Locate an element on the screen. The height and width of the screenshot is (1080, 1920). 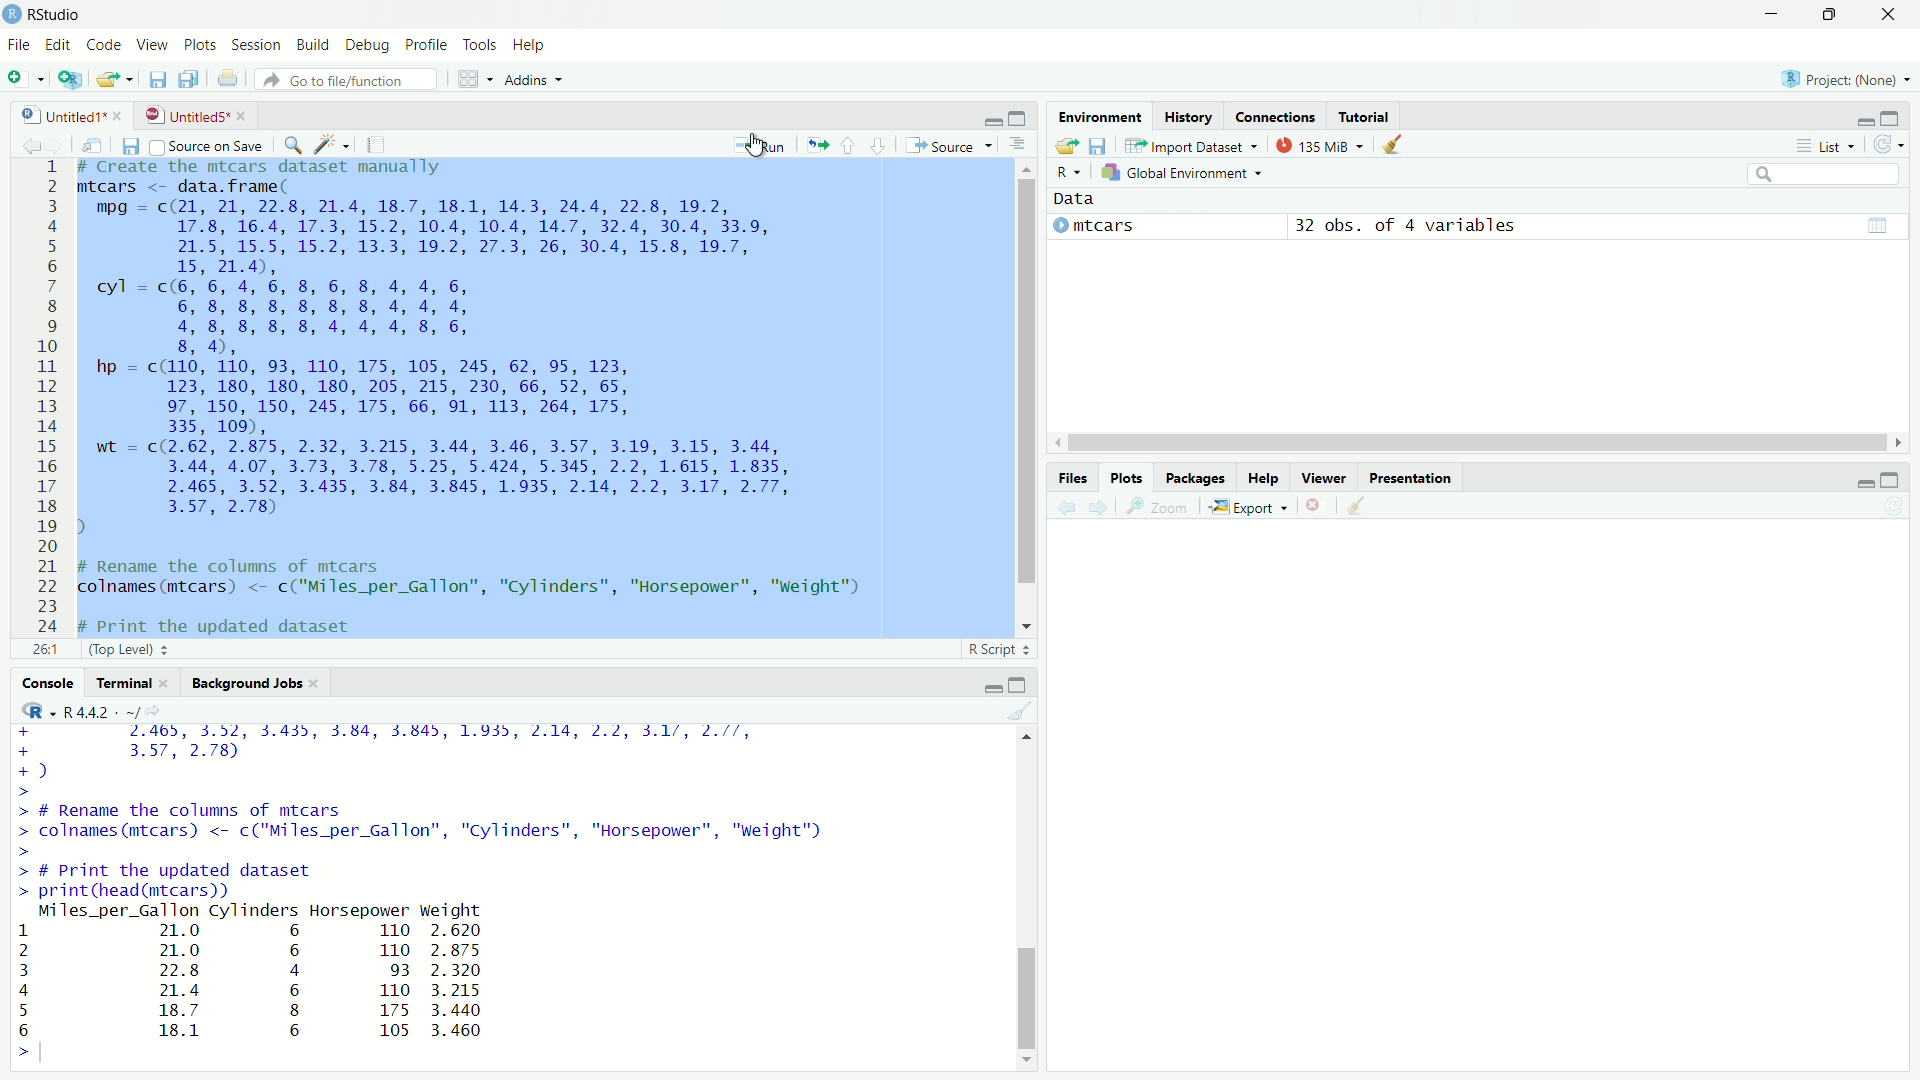
Export ~ is located at coordinates (1248, 508).